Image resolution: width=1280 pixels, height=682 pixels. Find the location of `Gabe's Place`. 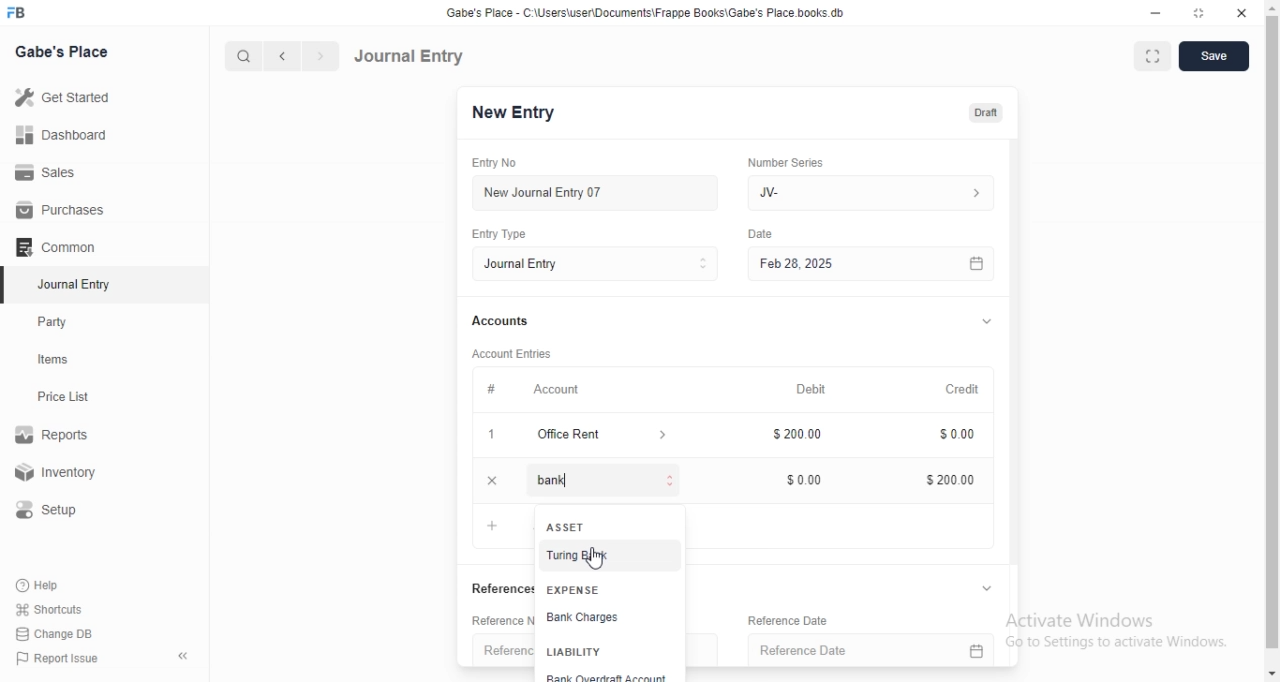

Gabe's Place is located at coordinates (64, 51).